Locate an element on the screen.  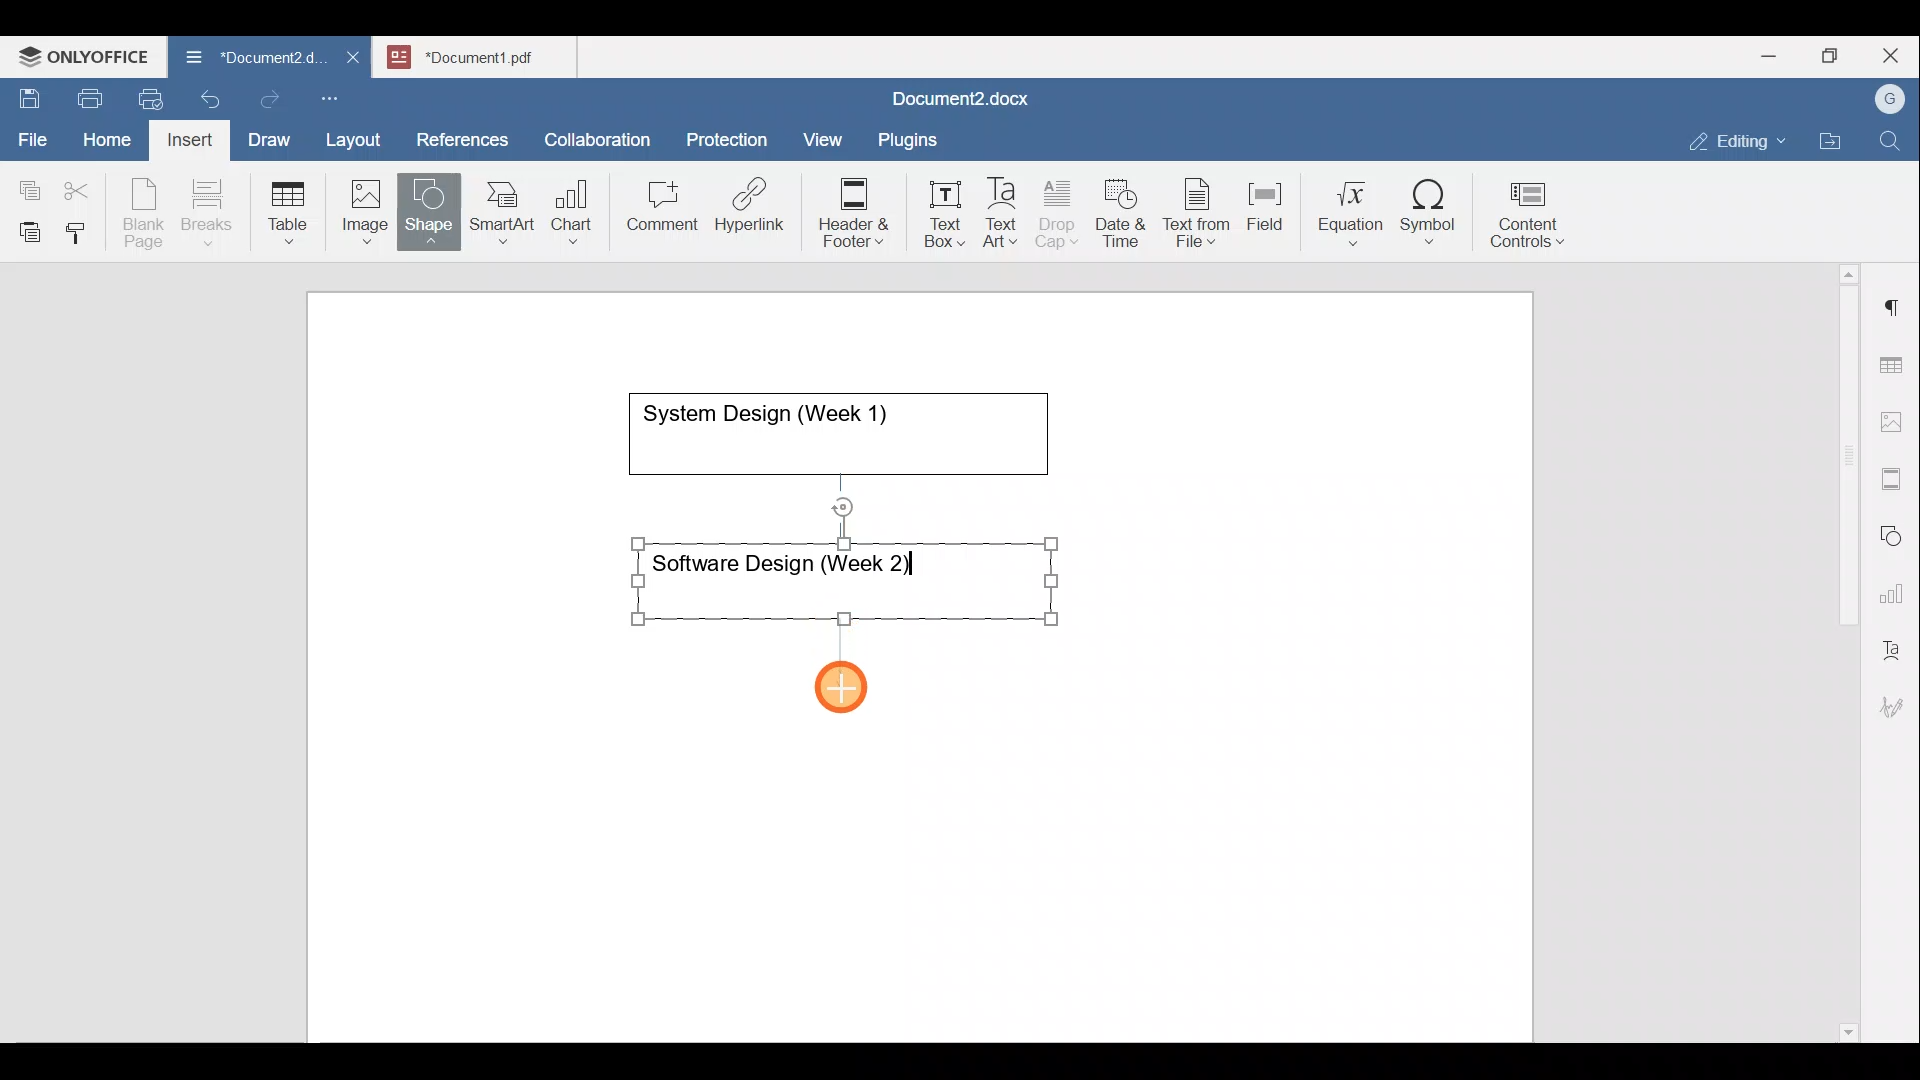
Symbol is located at coordinates (1429, 218).